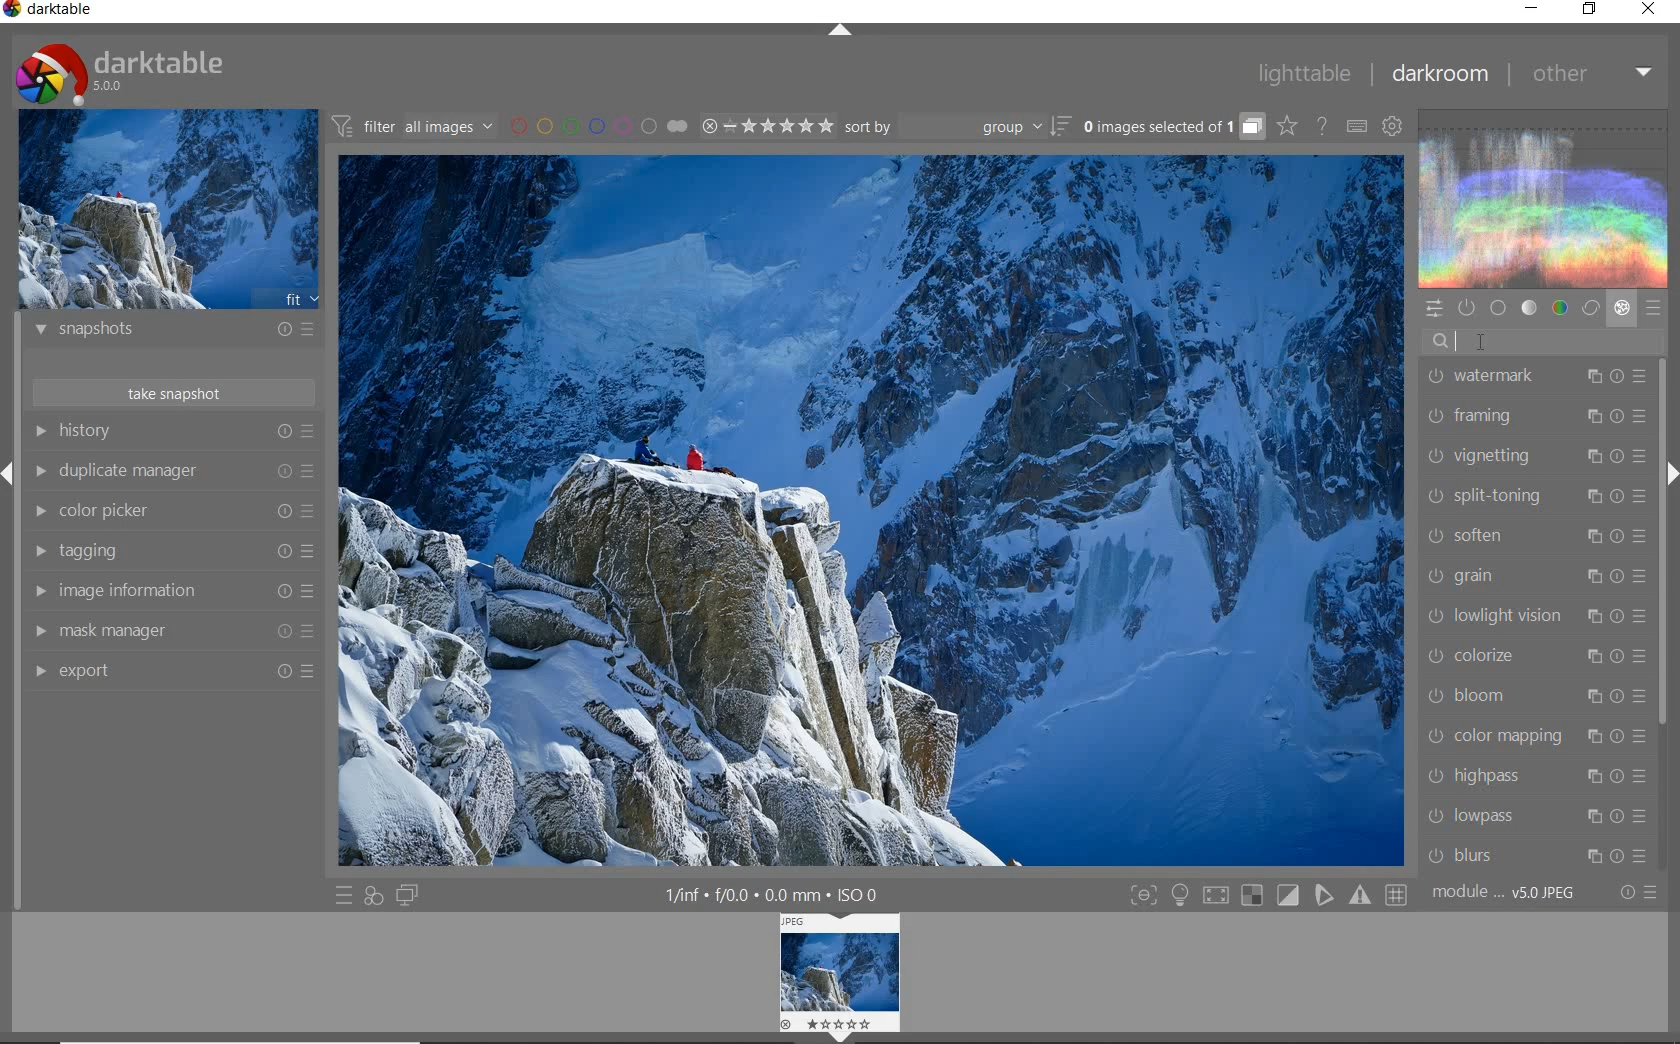 The width and height of the screenshot is (1680, 1044). I want to click on show global preferences, so click(1393, 125).